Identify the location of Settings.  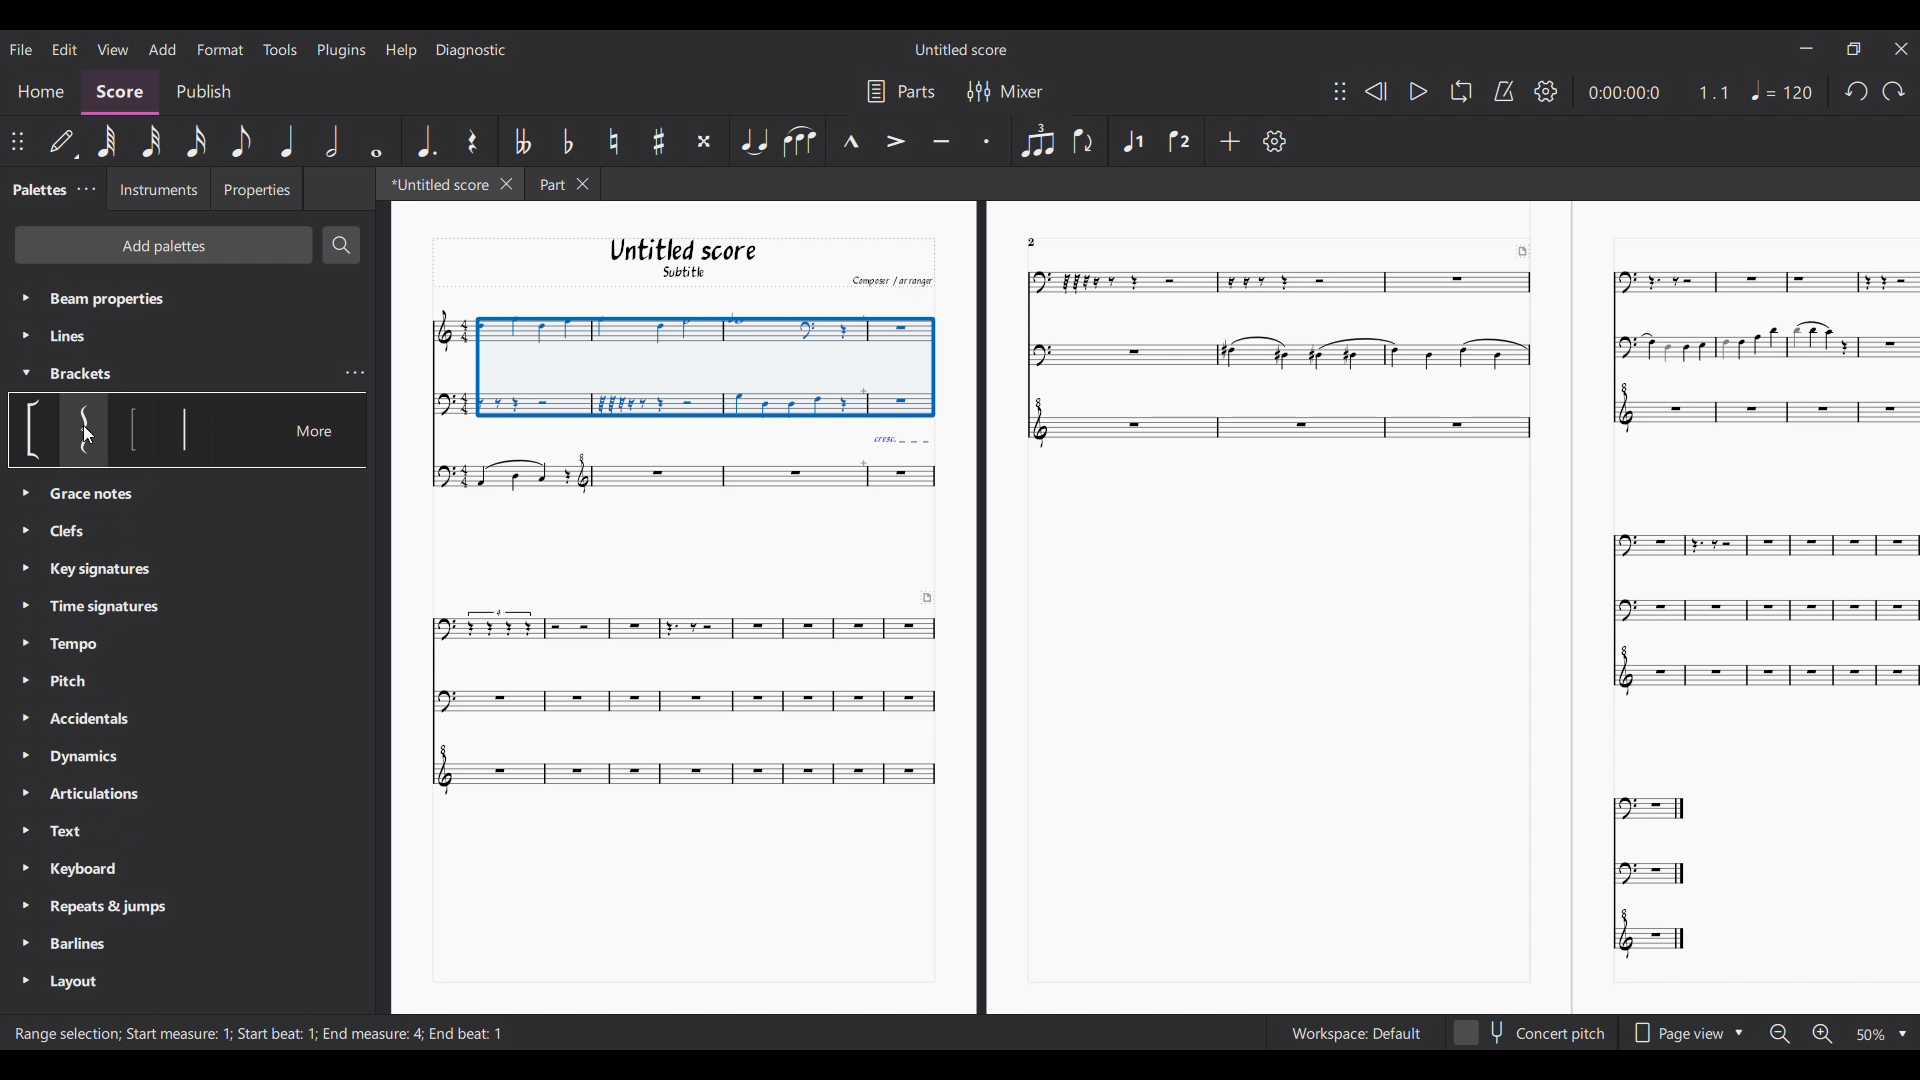
(1274, 141).